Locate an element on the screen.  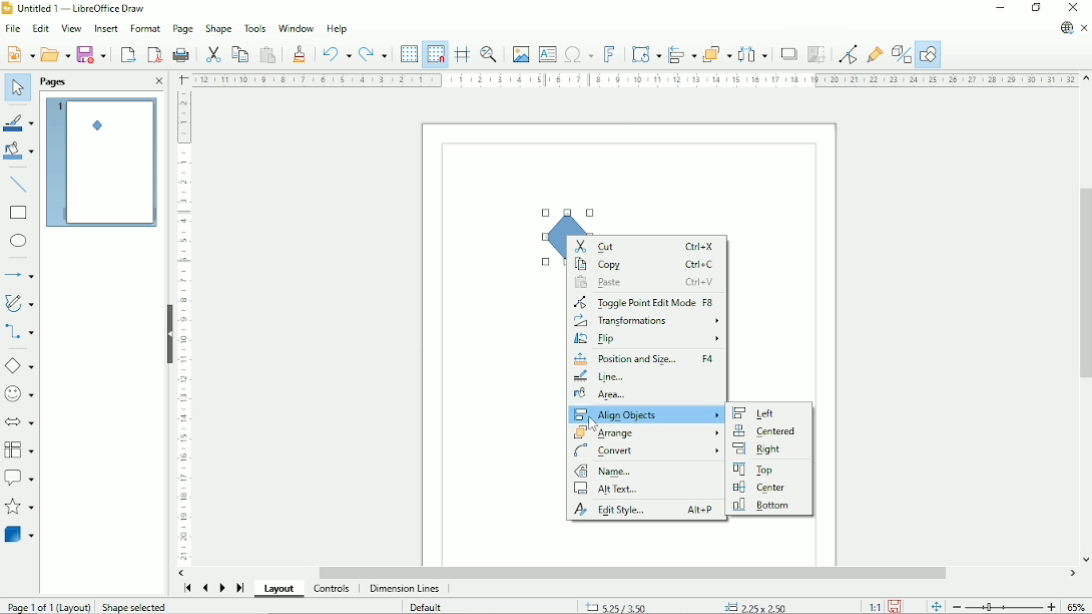
Preview is located at coordinates (103, 163).